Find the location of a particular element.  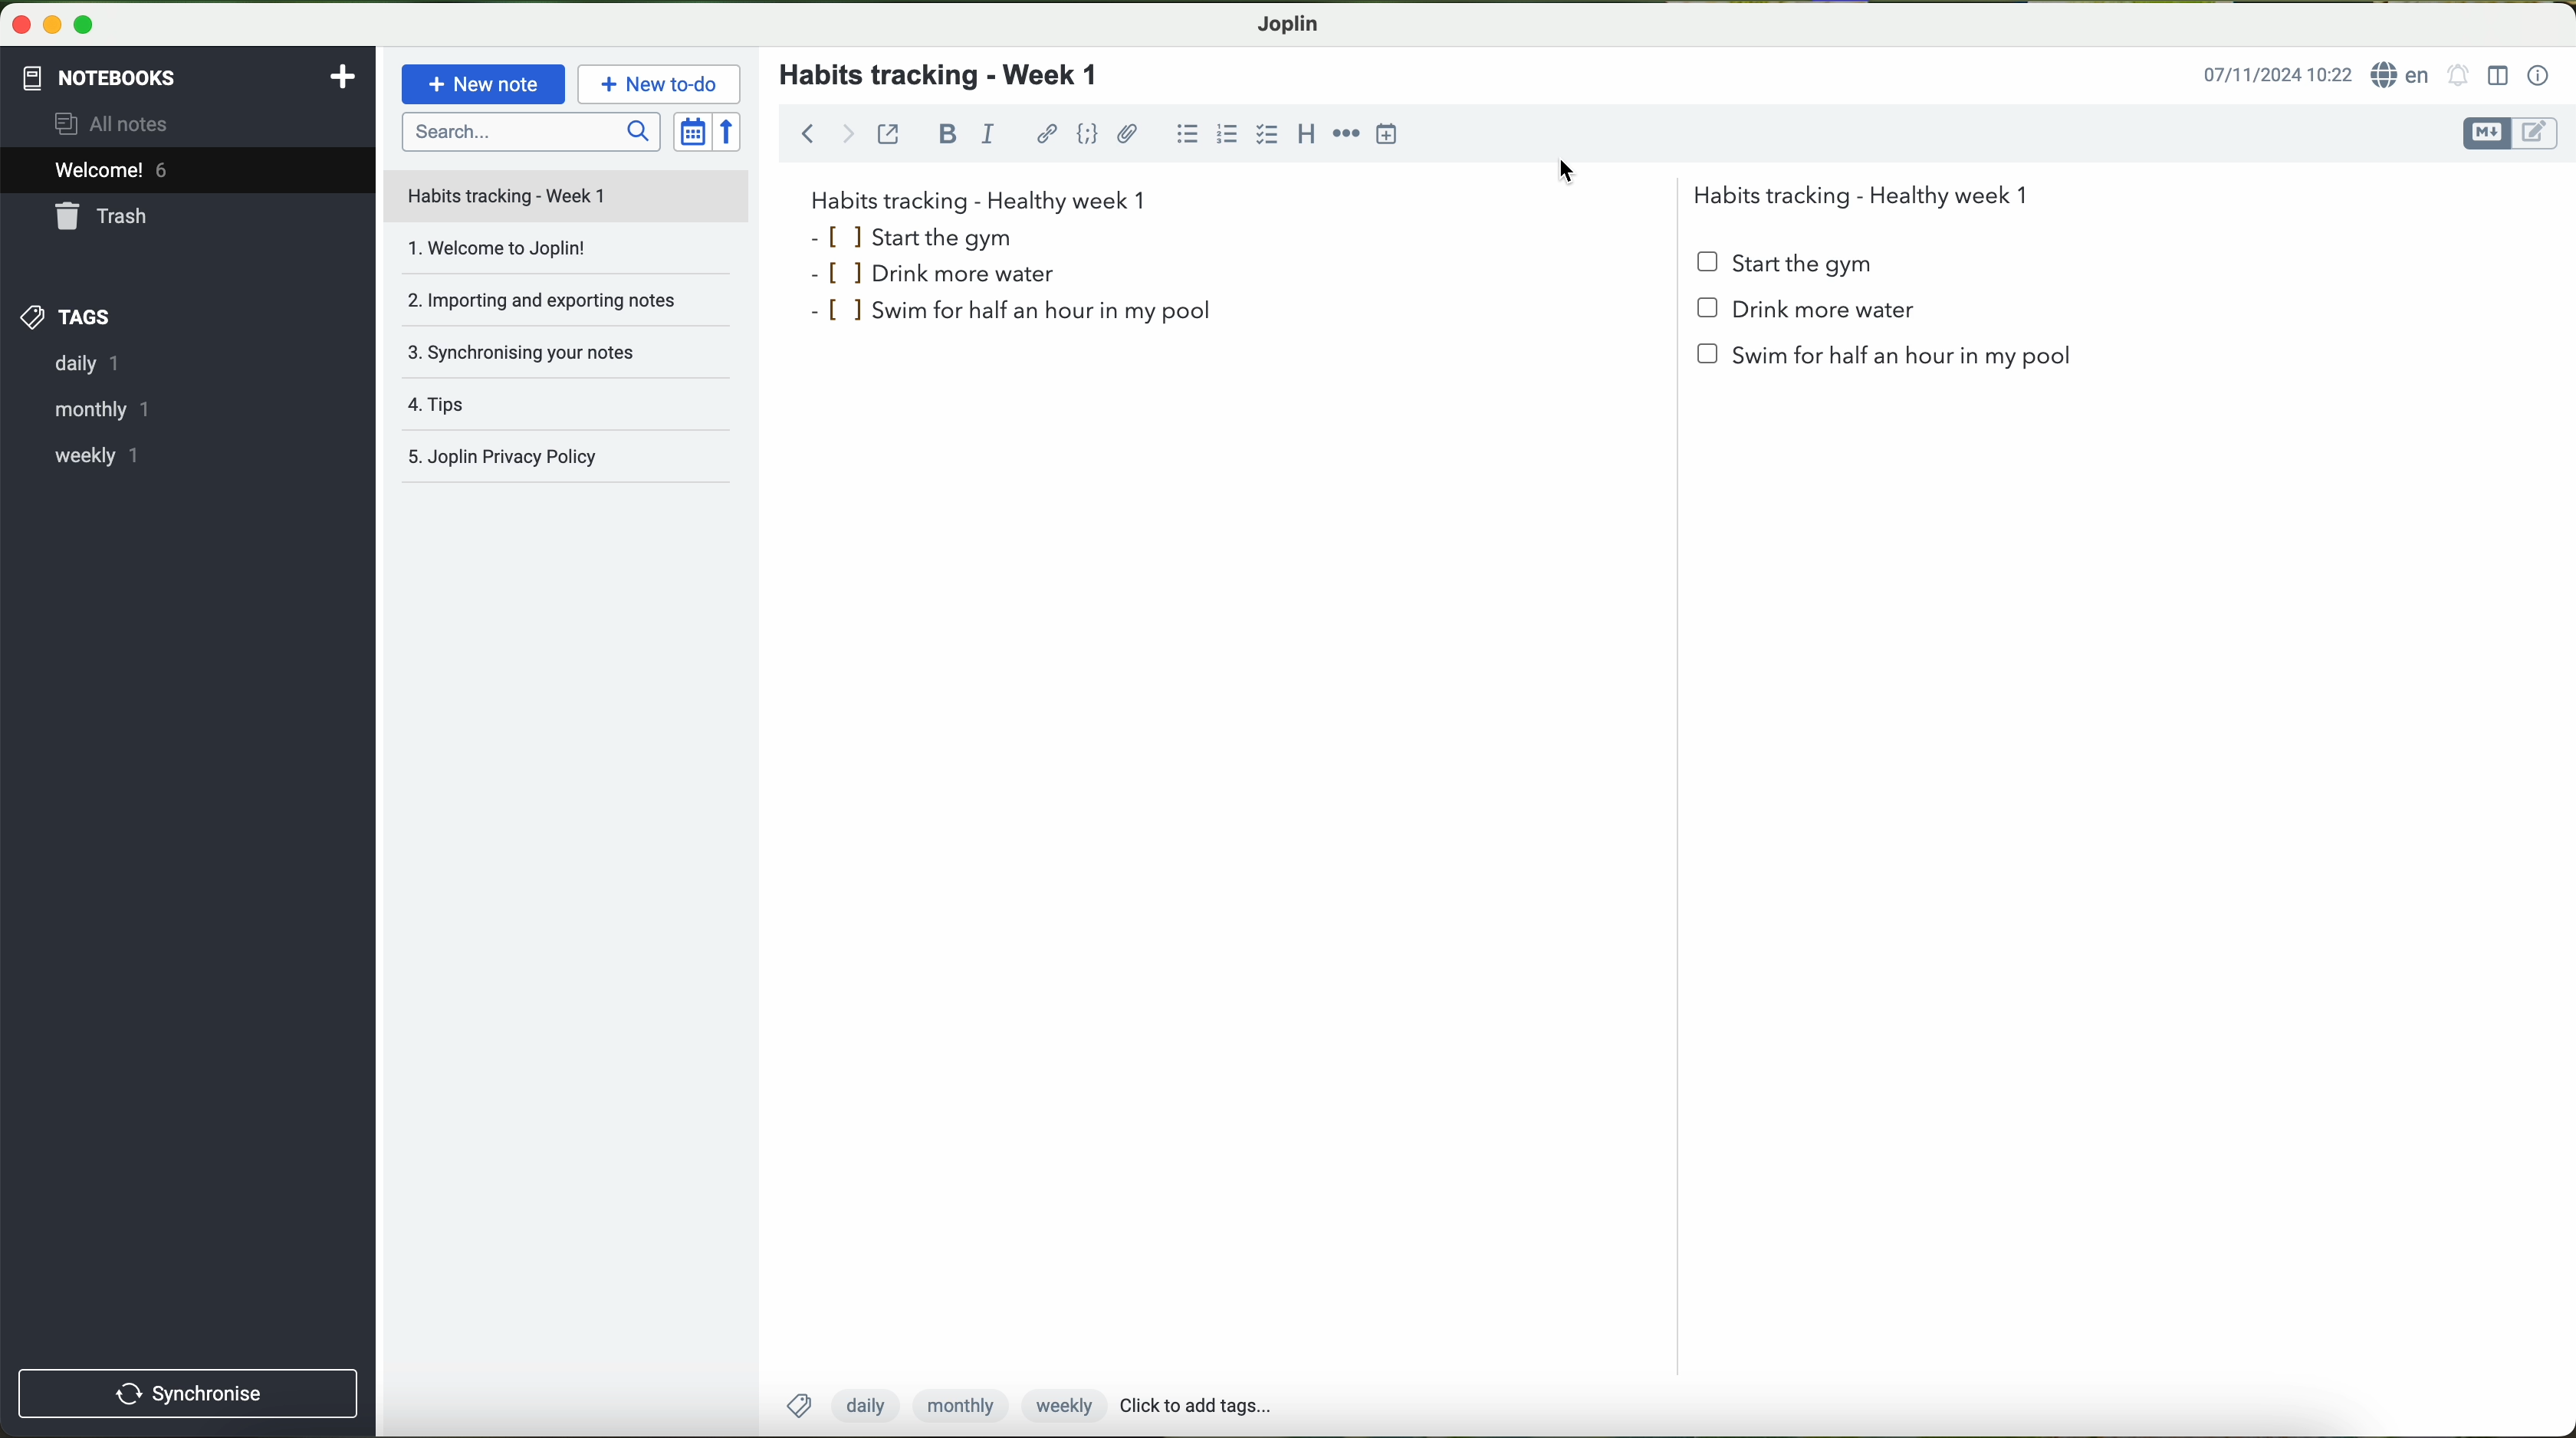

language is located at coordinates (2402, 74).